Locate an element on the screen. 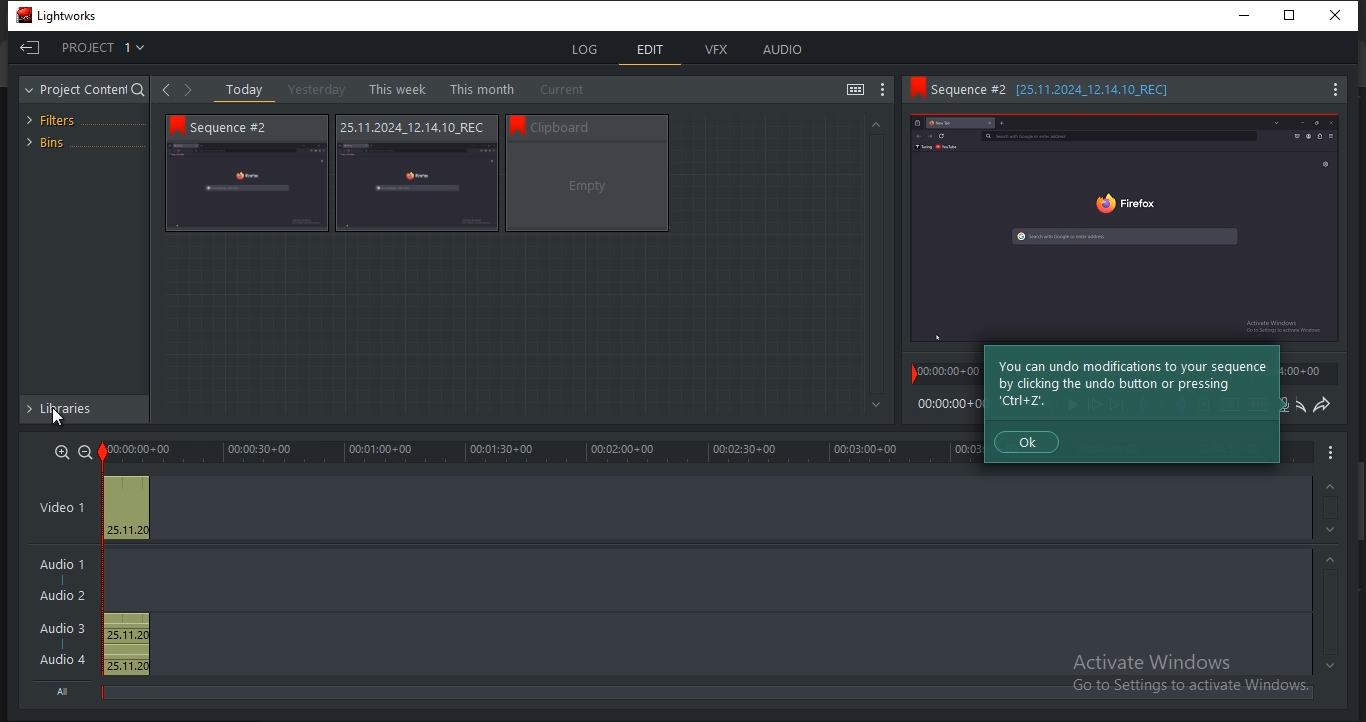  video thumbnail is located at coordinates (419, 187).